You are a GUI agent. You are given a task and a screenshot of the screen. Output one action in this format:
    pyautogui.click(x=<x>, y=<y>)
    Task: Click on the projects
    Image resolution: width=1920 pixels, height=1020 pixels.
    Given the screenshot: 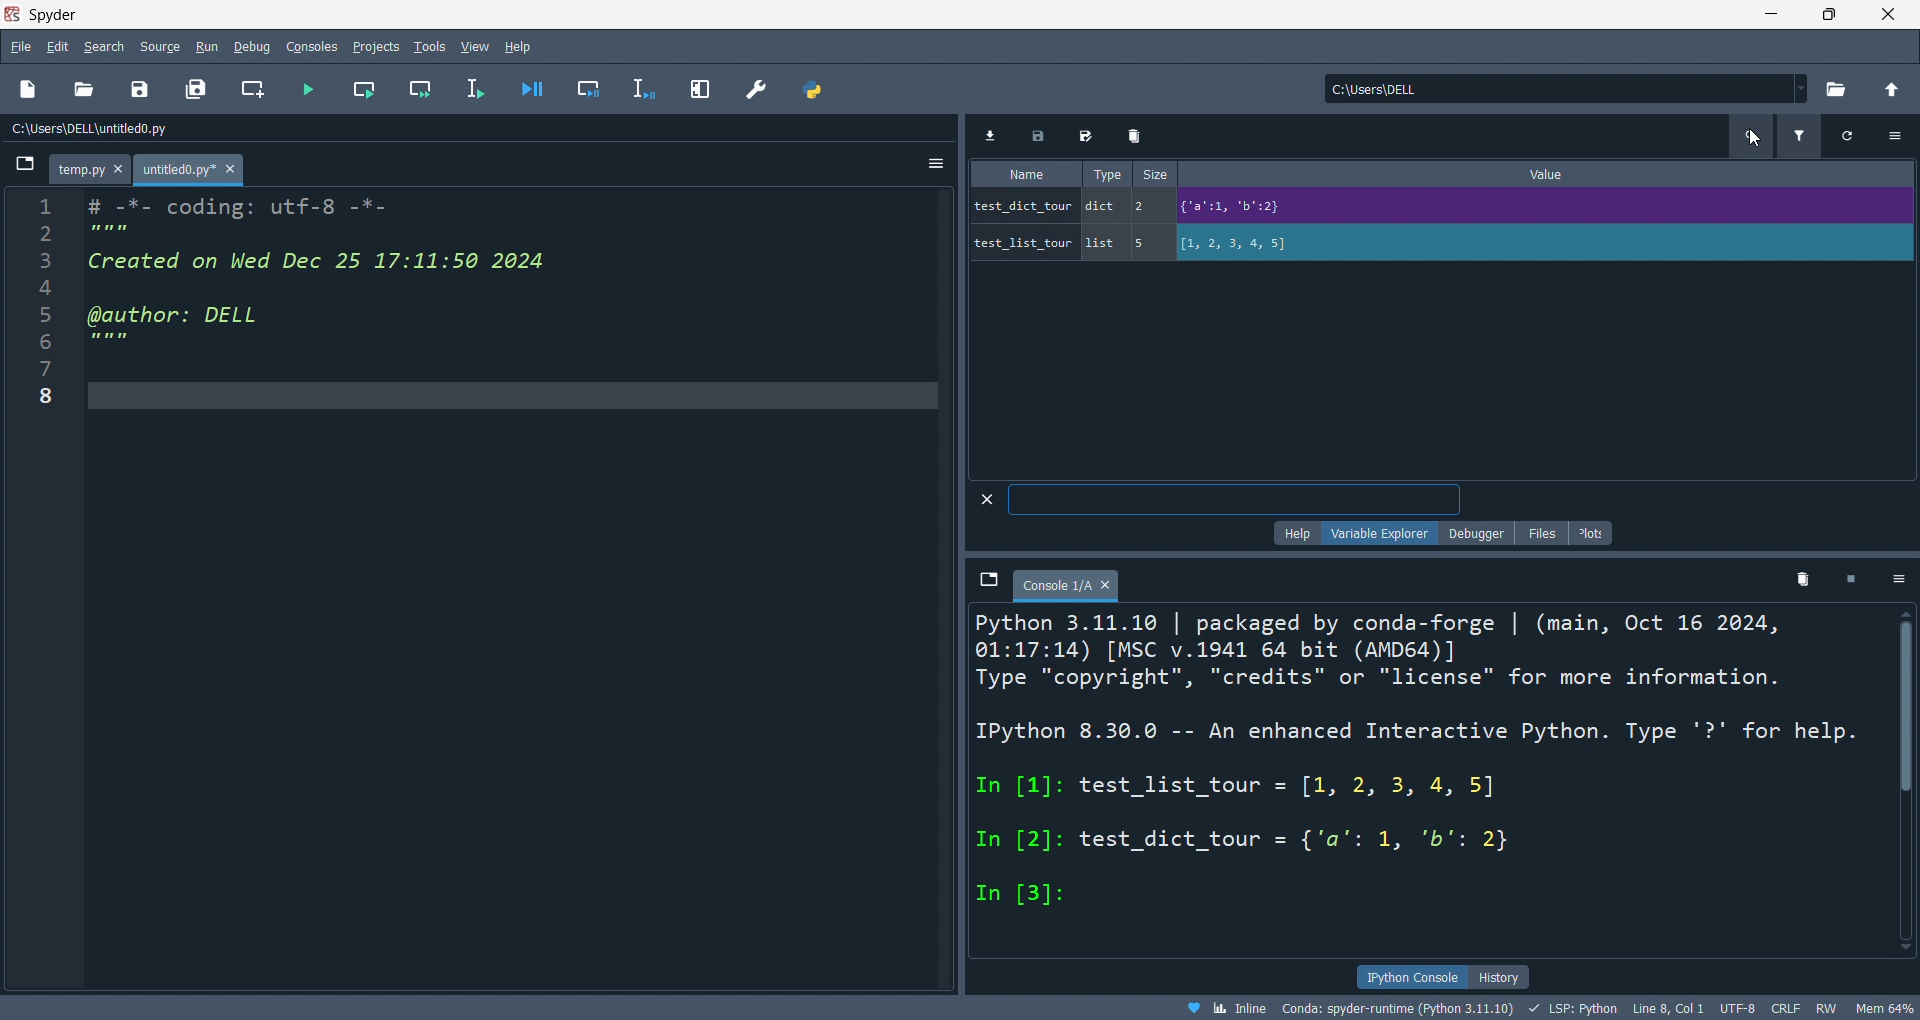 What is the action you would take?
    pyautogui.click(x=370, y=42)
    